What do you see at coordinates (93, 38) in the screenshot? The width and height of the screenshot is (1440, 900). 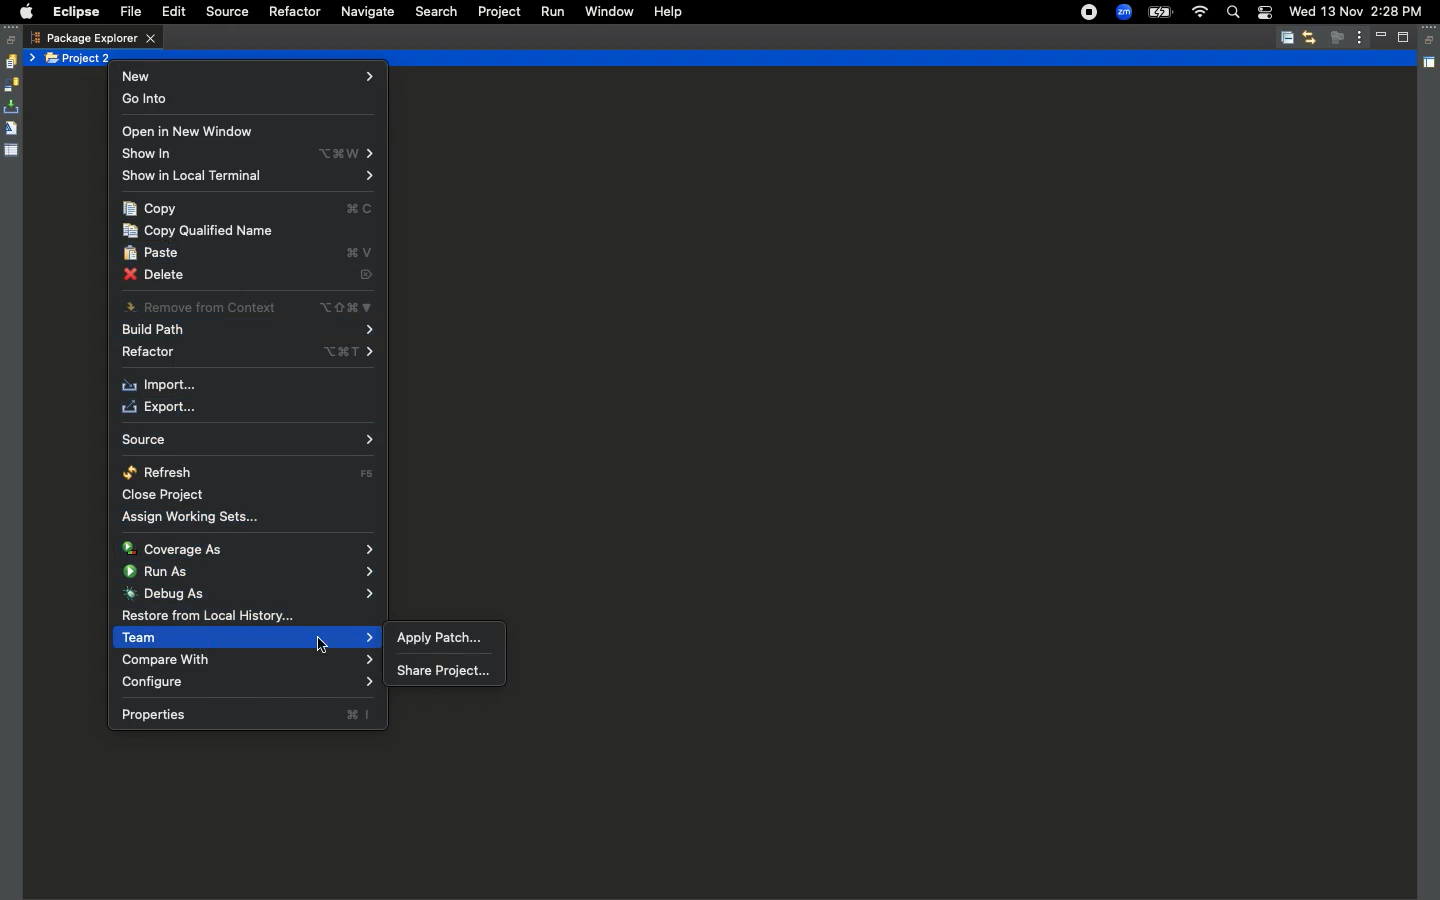 I see `Package explorer` at bounding box center [93, 38].